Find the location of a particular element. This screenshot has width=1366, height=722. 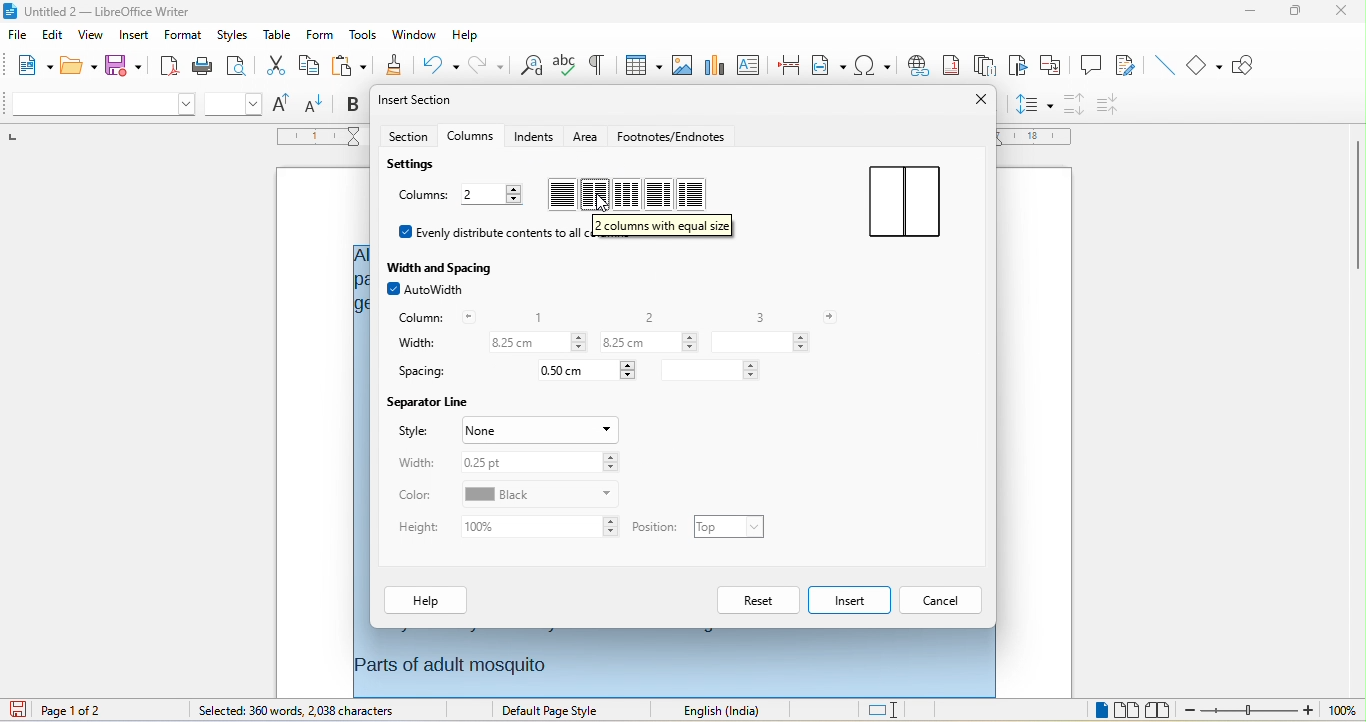

font name is located at coordinates (99, 105).